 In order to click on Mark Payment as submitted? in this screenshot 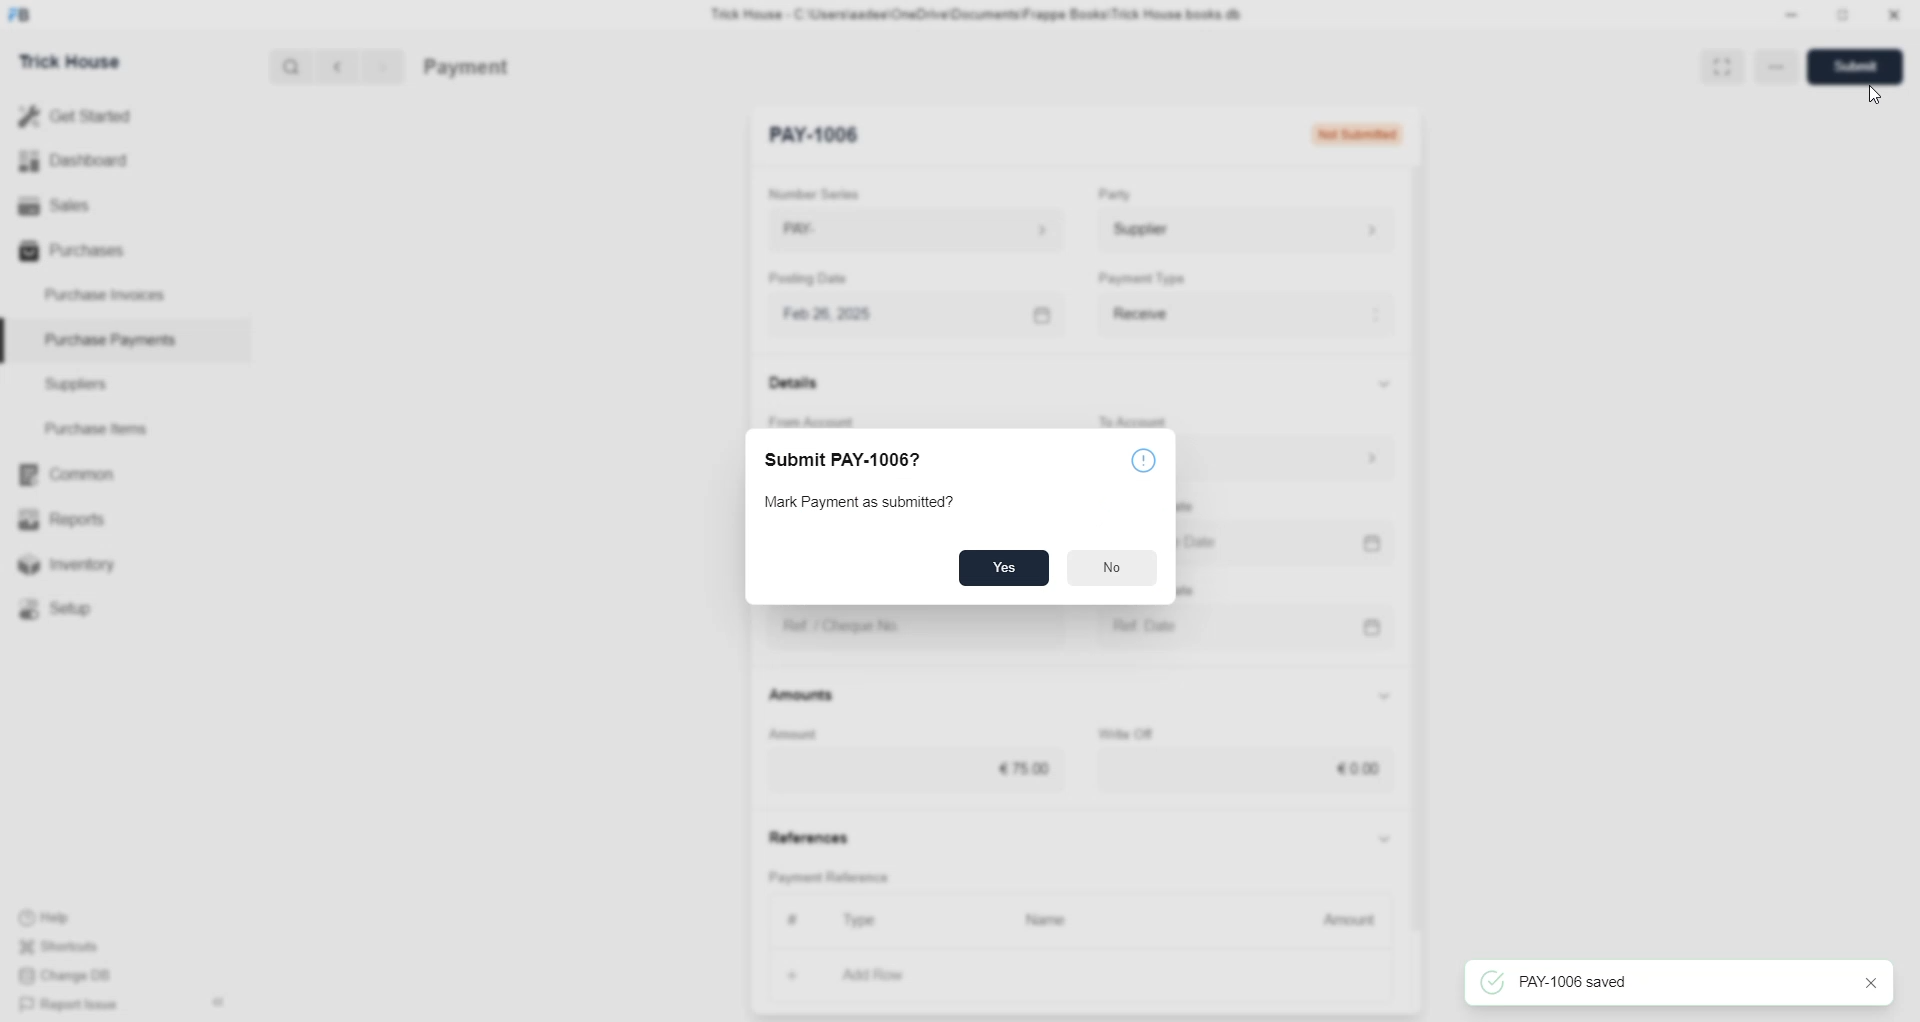, I will do `click(865, 503)`.